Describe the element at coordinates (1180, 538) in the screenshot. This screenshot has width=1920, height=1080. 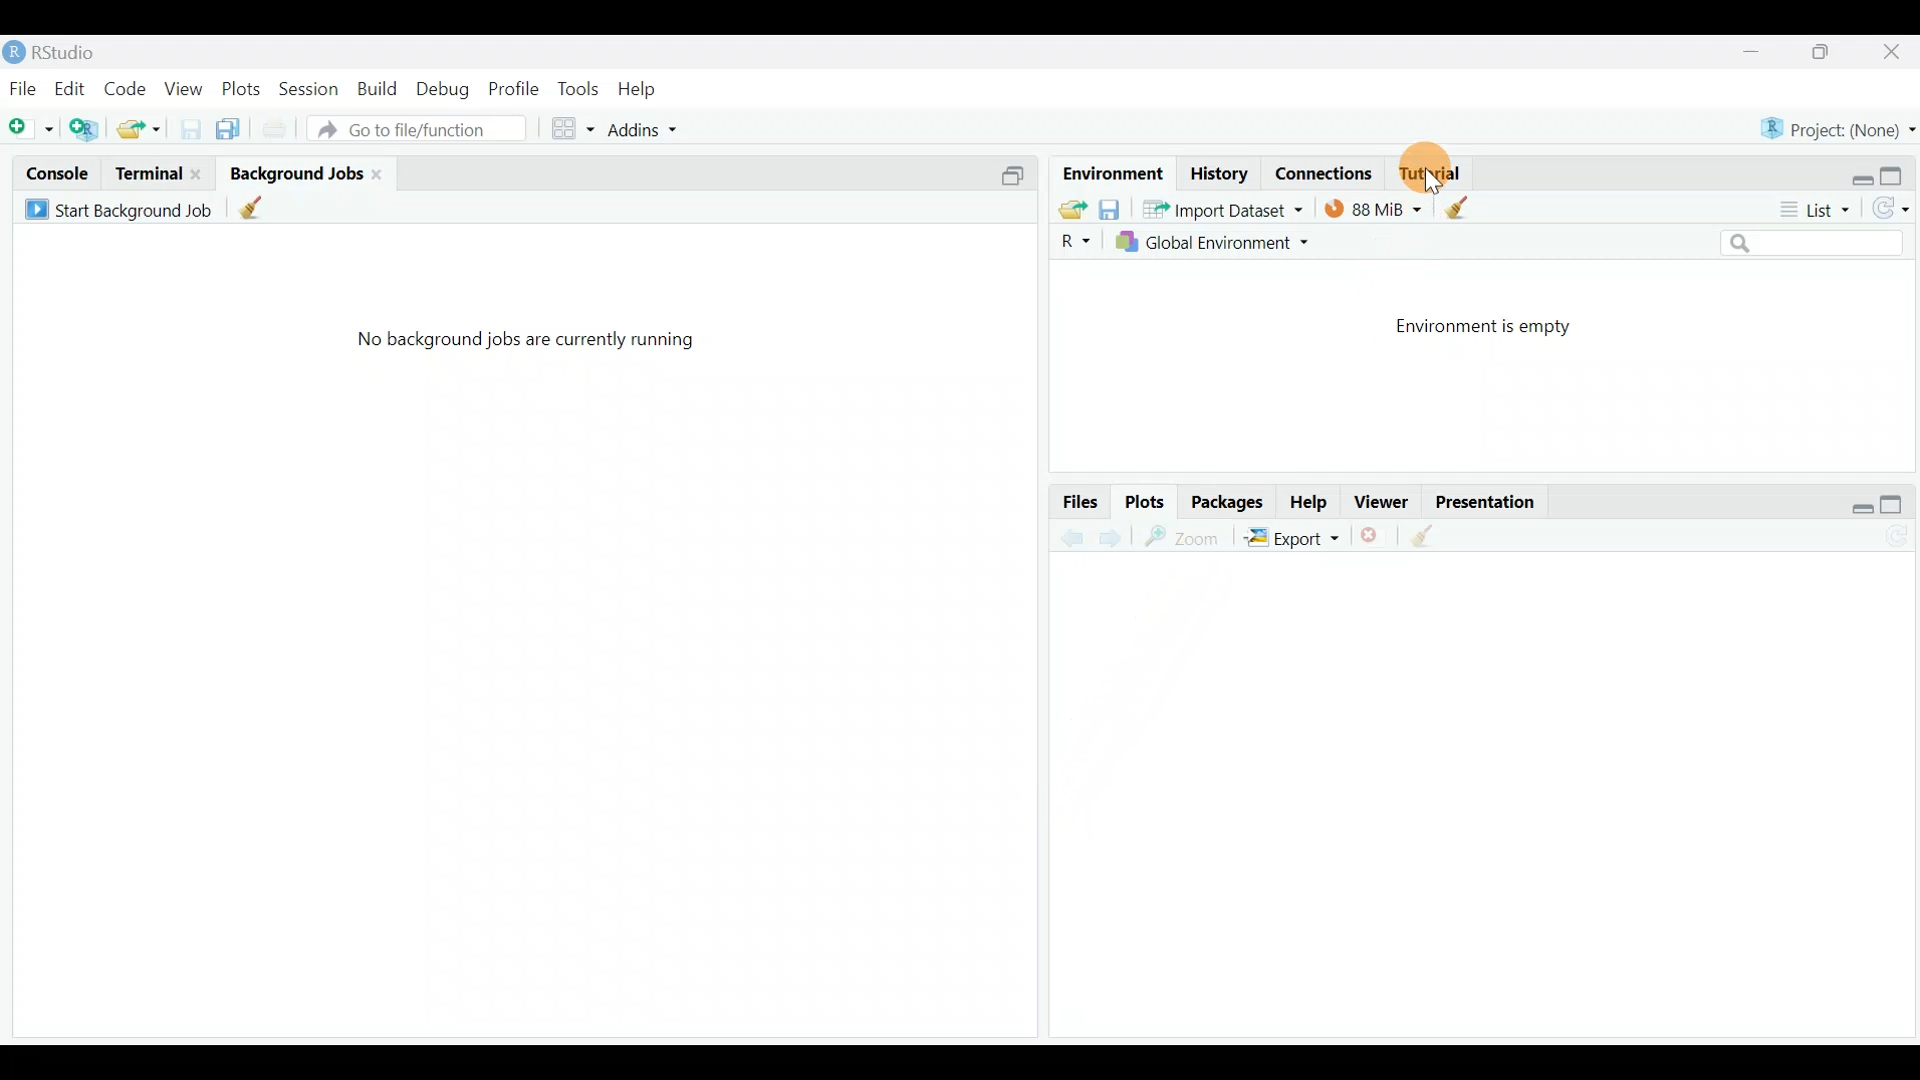
I see `Zoom` at that location.